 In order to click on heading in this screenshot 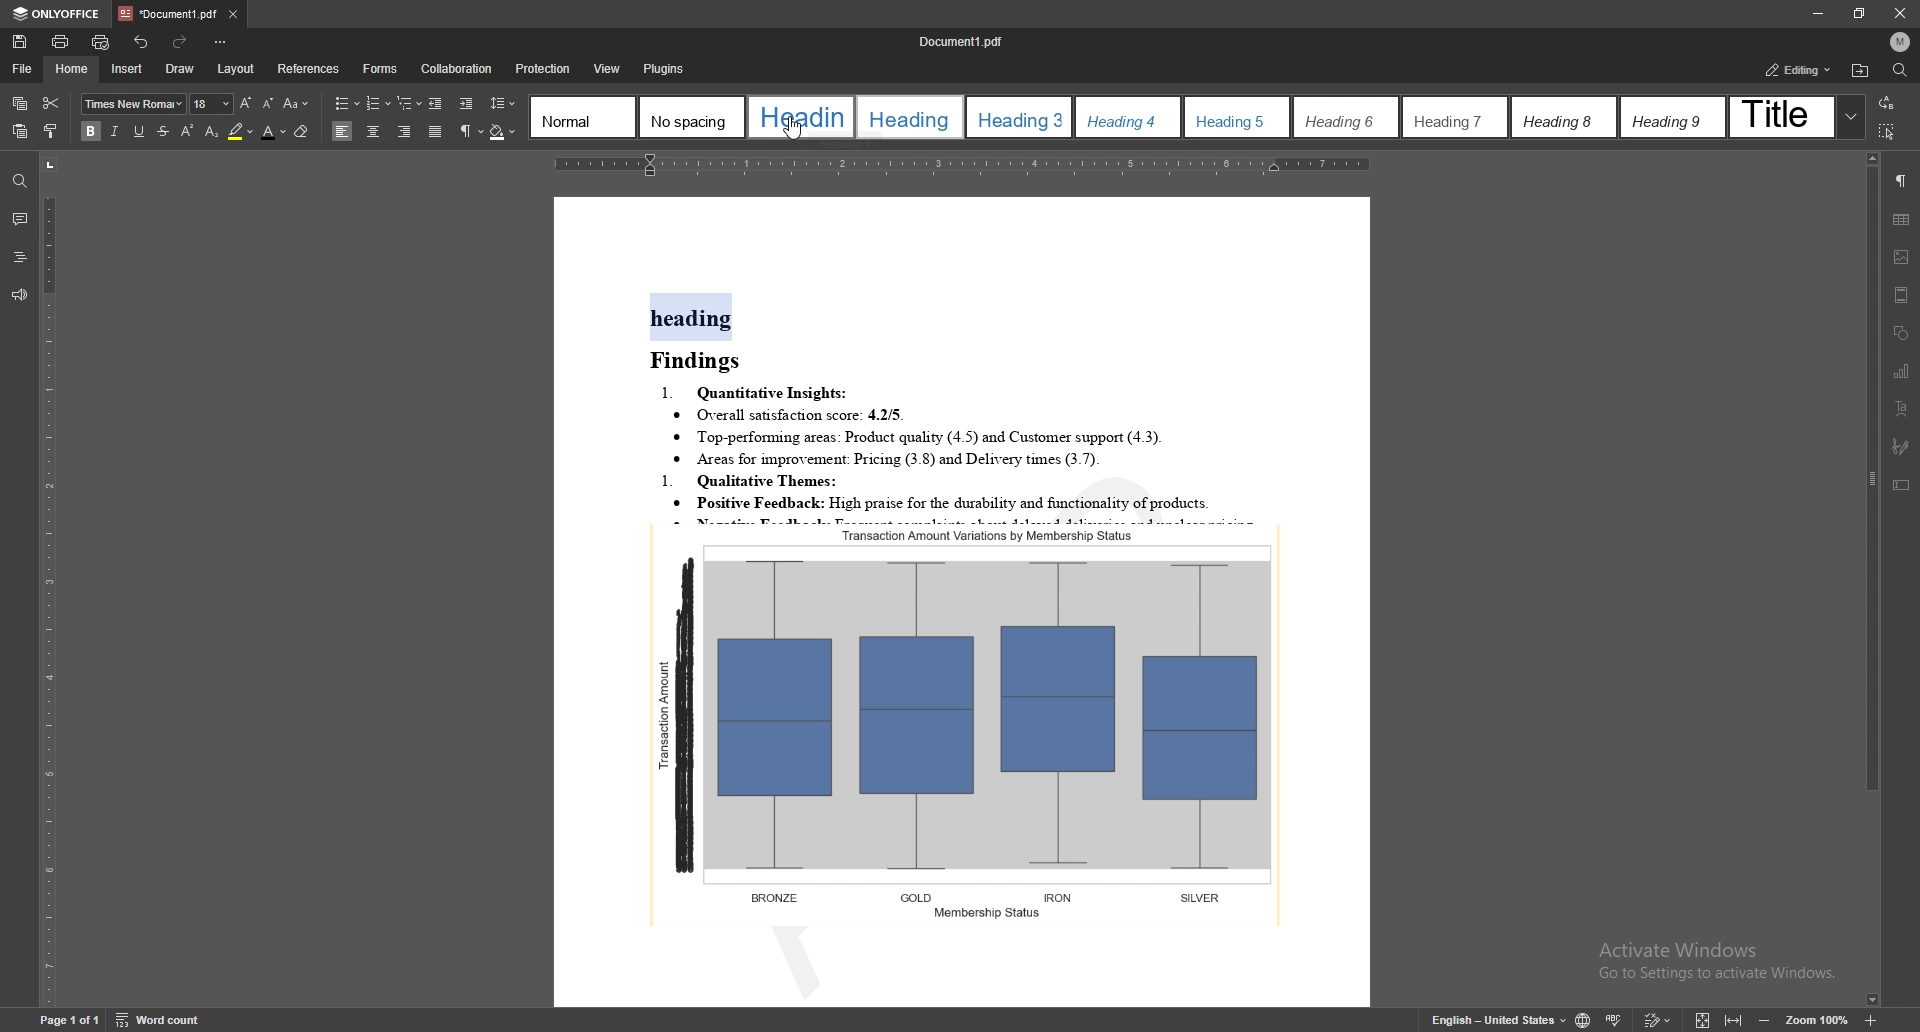, I will do `click(693, 318)`.